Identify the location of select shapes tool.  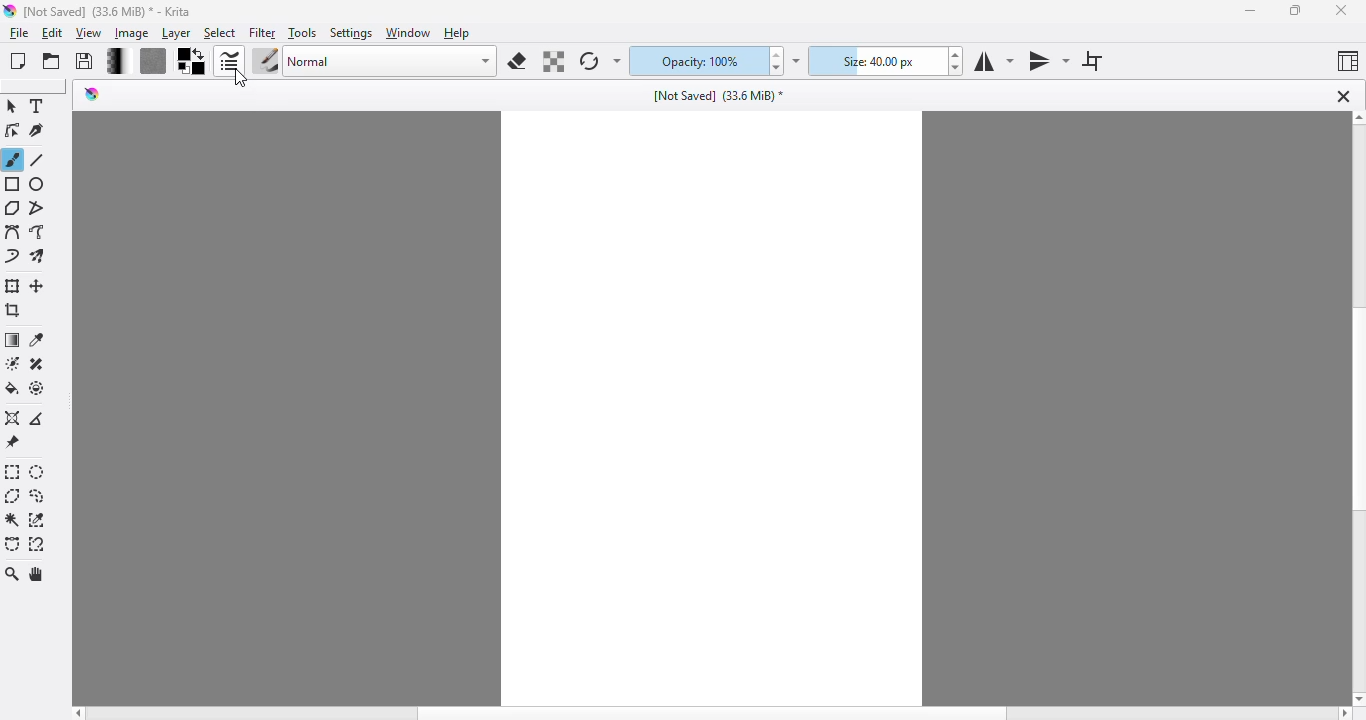
(12, 106).